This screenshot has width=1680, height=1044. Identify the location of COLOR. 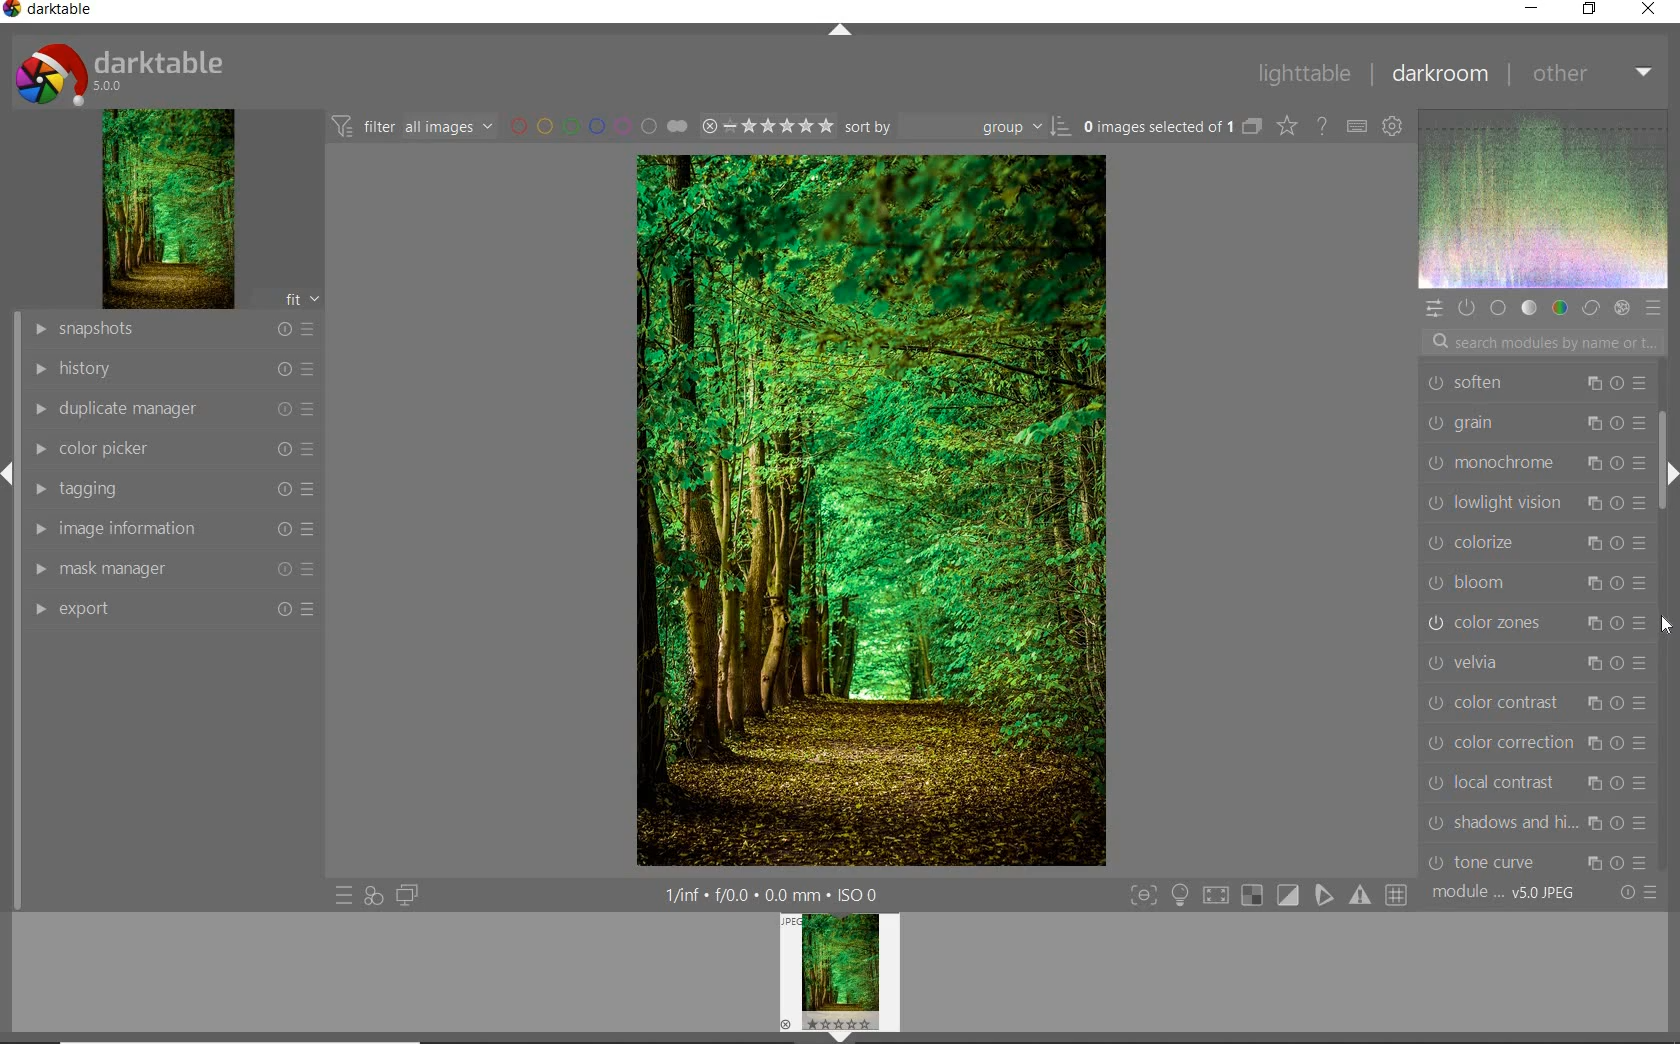
(1562, 308).